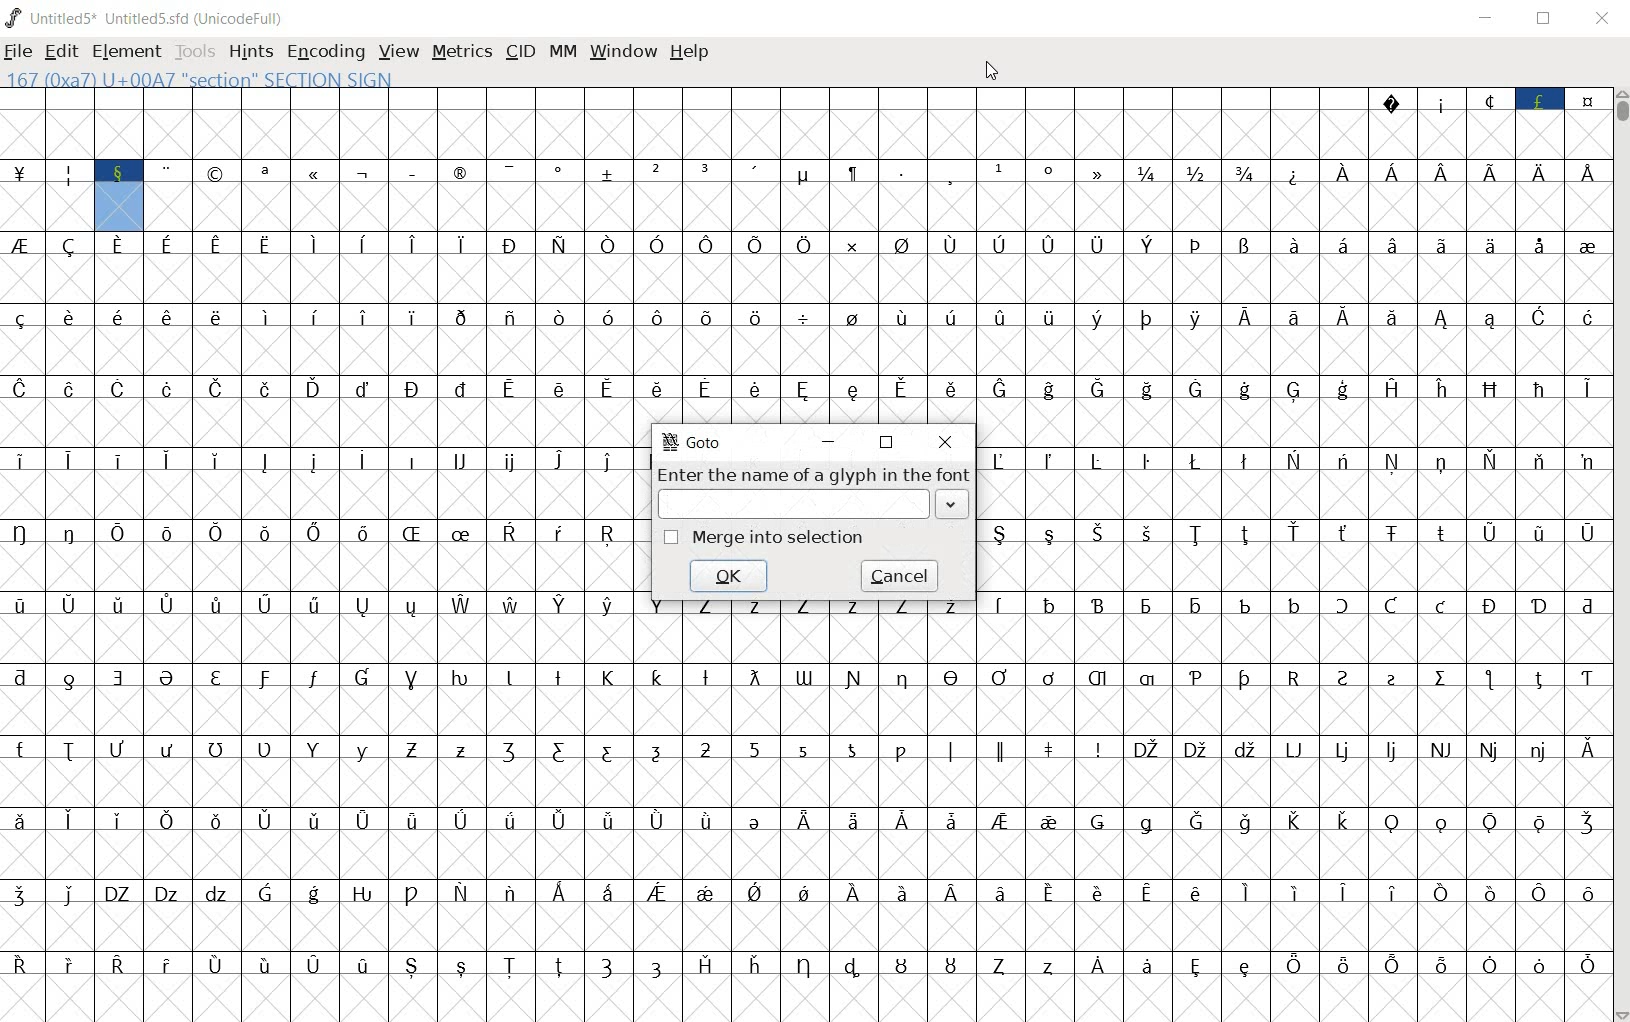  What do you see at coordinates (728, 399) in the screenshot?
I see `Latin extended characters` at bounding box center [728, 399].